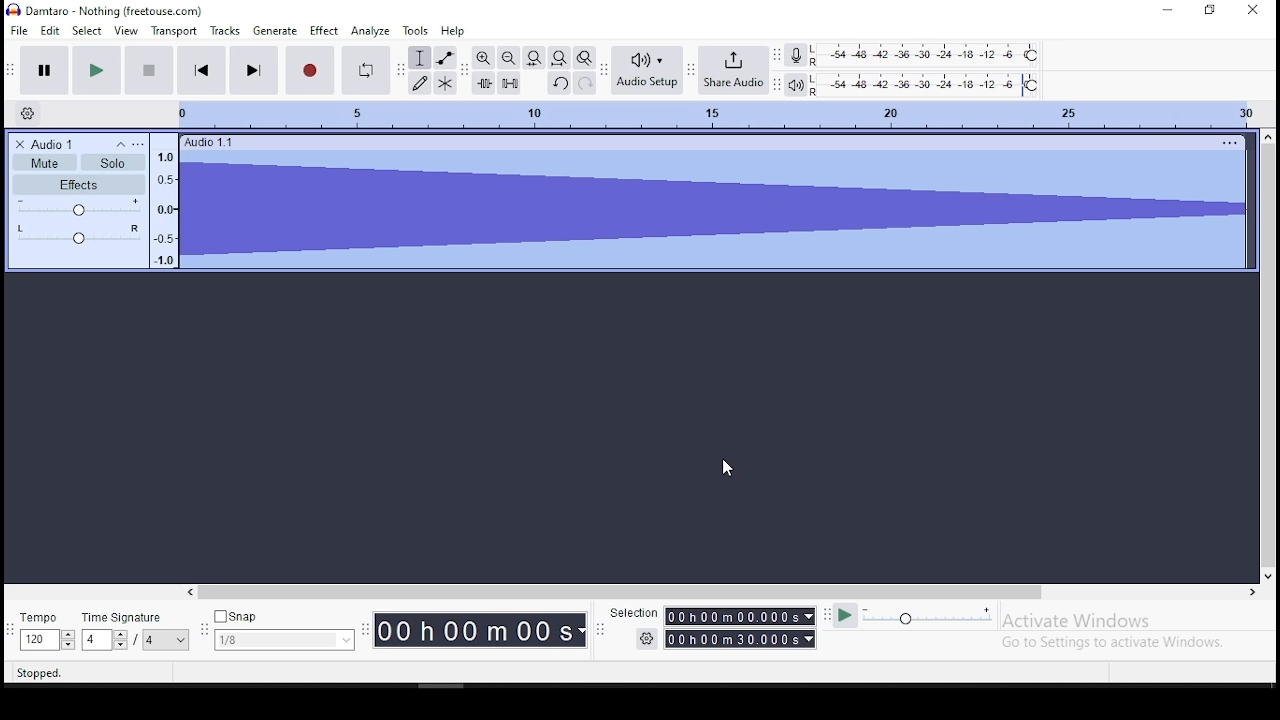 Image resolution: width=1280 pixels, height=720 pixels. Describe the element at coordinates (53, 33) in the screenshot. I see `edit` at that location.